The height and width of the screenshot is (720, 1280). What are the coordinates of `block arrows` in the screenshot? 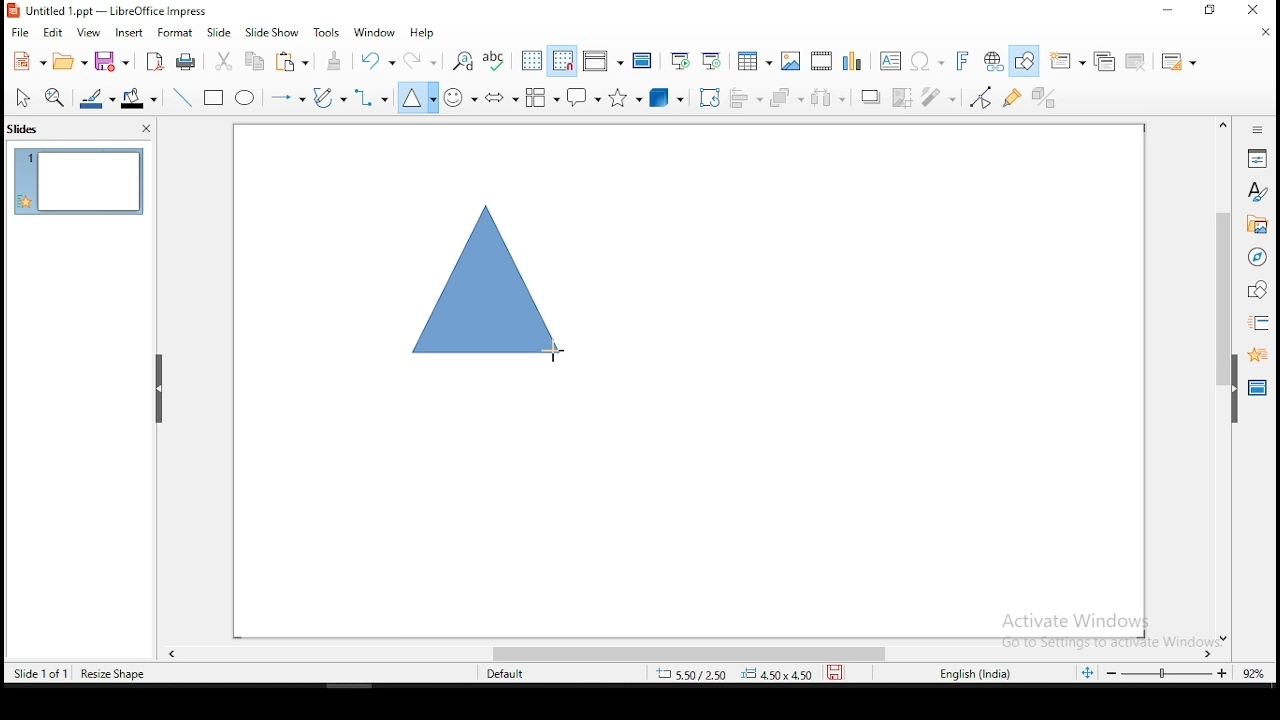 It's located at (501, 96).